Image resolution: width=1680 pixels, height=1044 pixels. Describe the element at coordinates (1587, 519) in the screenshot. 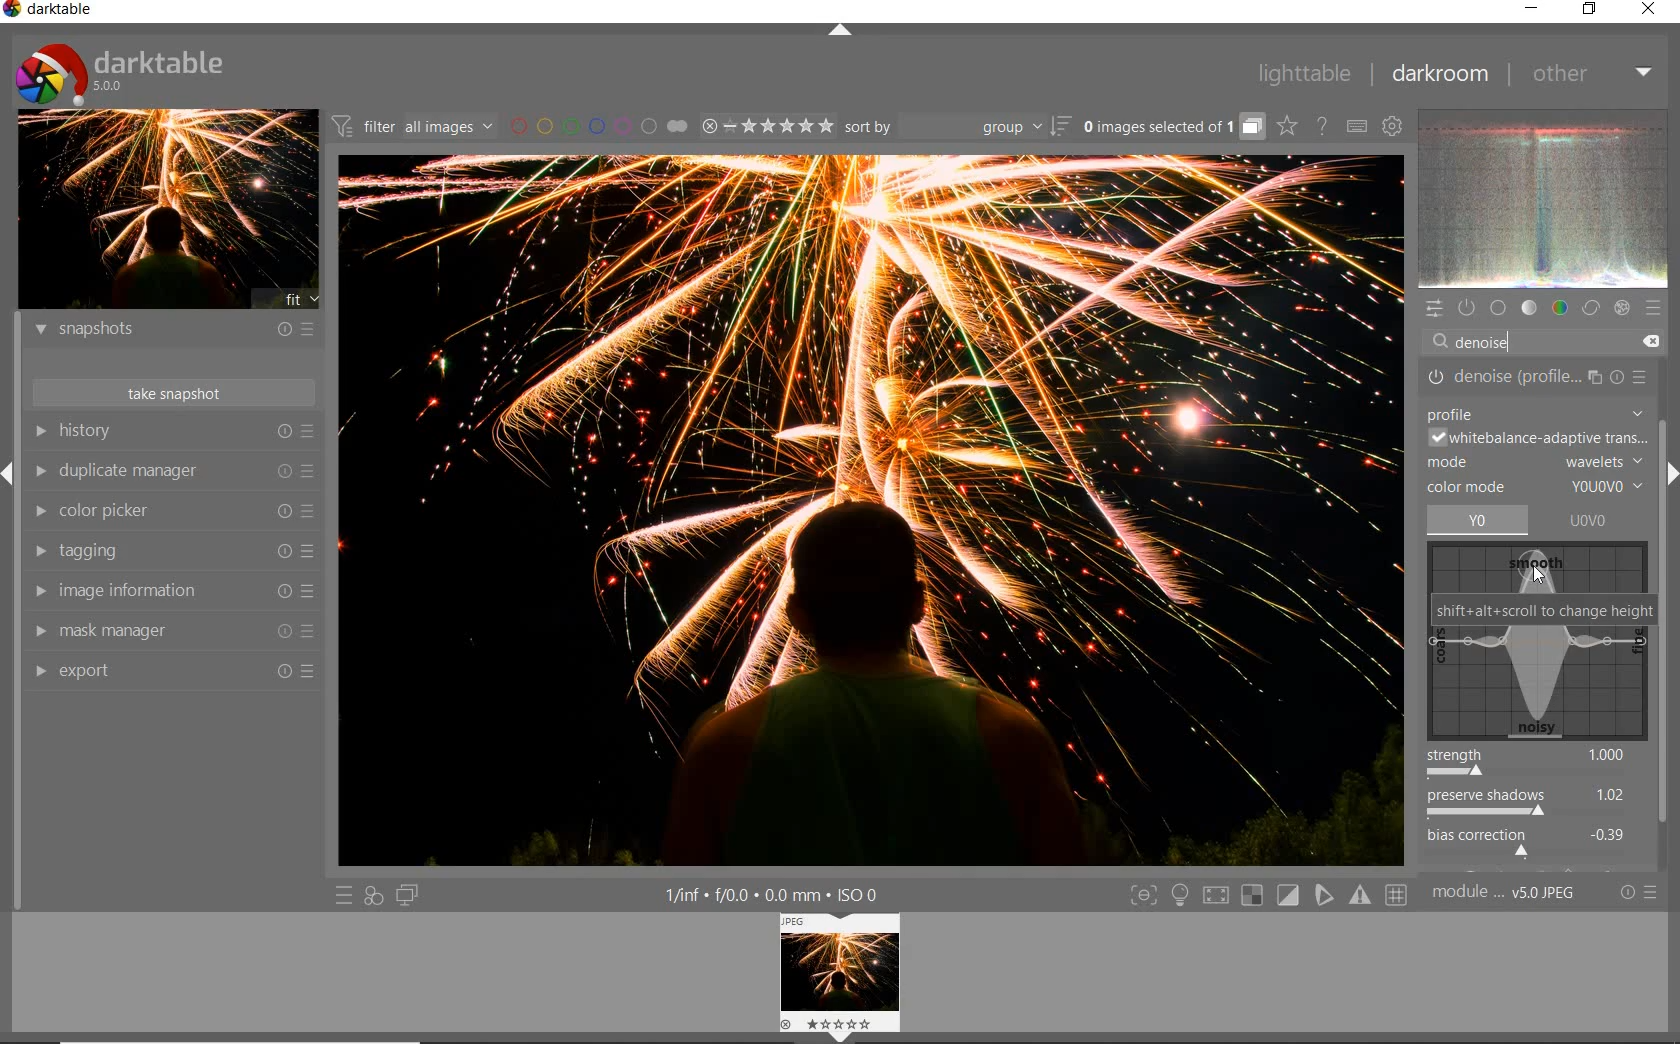

I see `UOVO` at that location.